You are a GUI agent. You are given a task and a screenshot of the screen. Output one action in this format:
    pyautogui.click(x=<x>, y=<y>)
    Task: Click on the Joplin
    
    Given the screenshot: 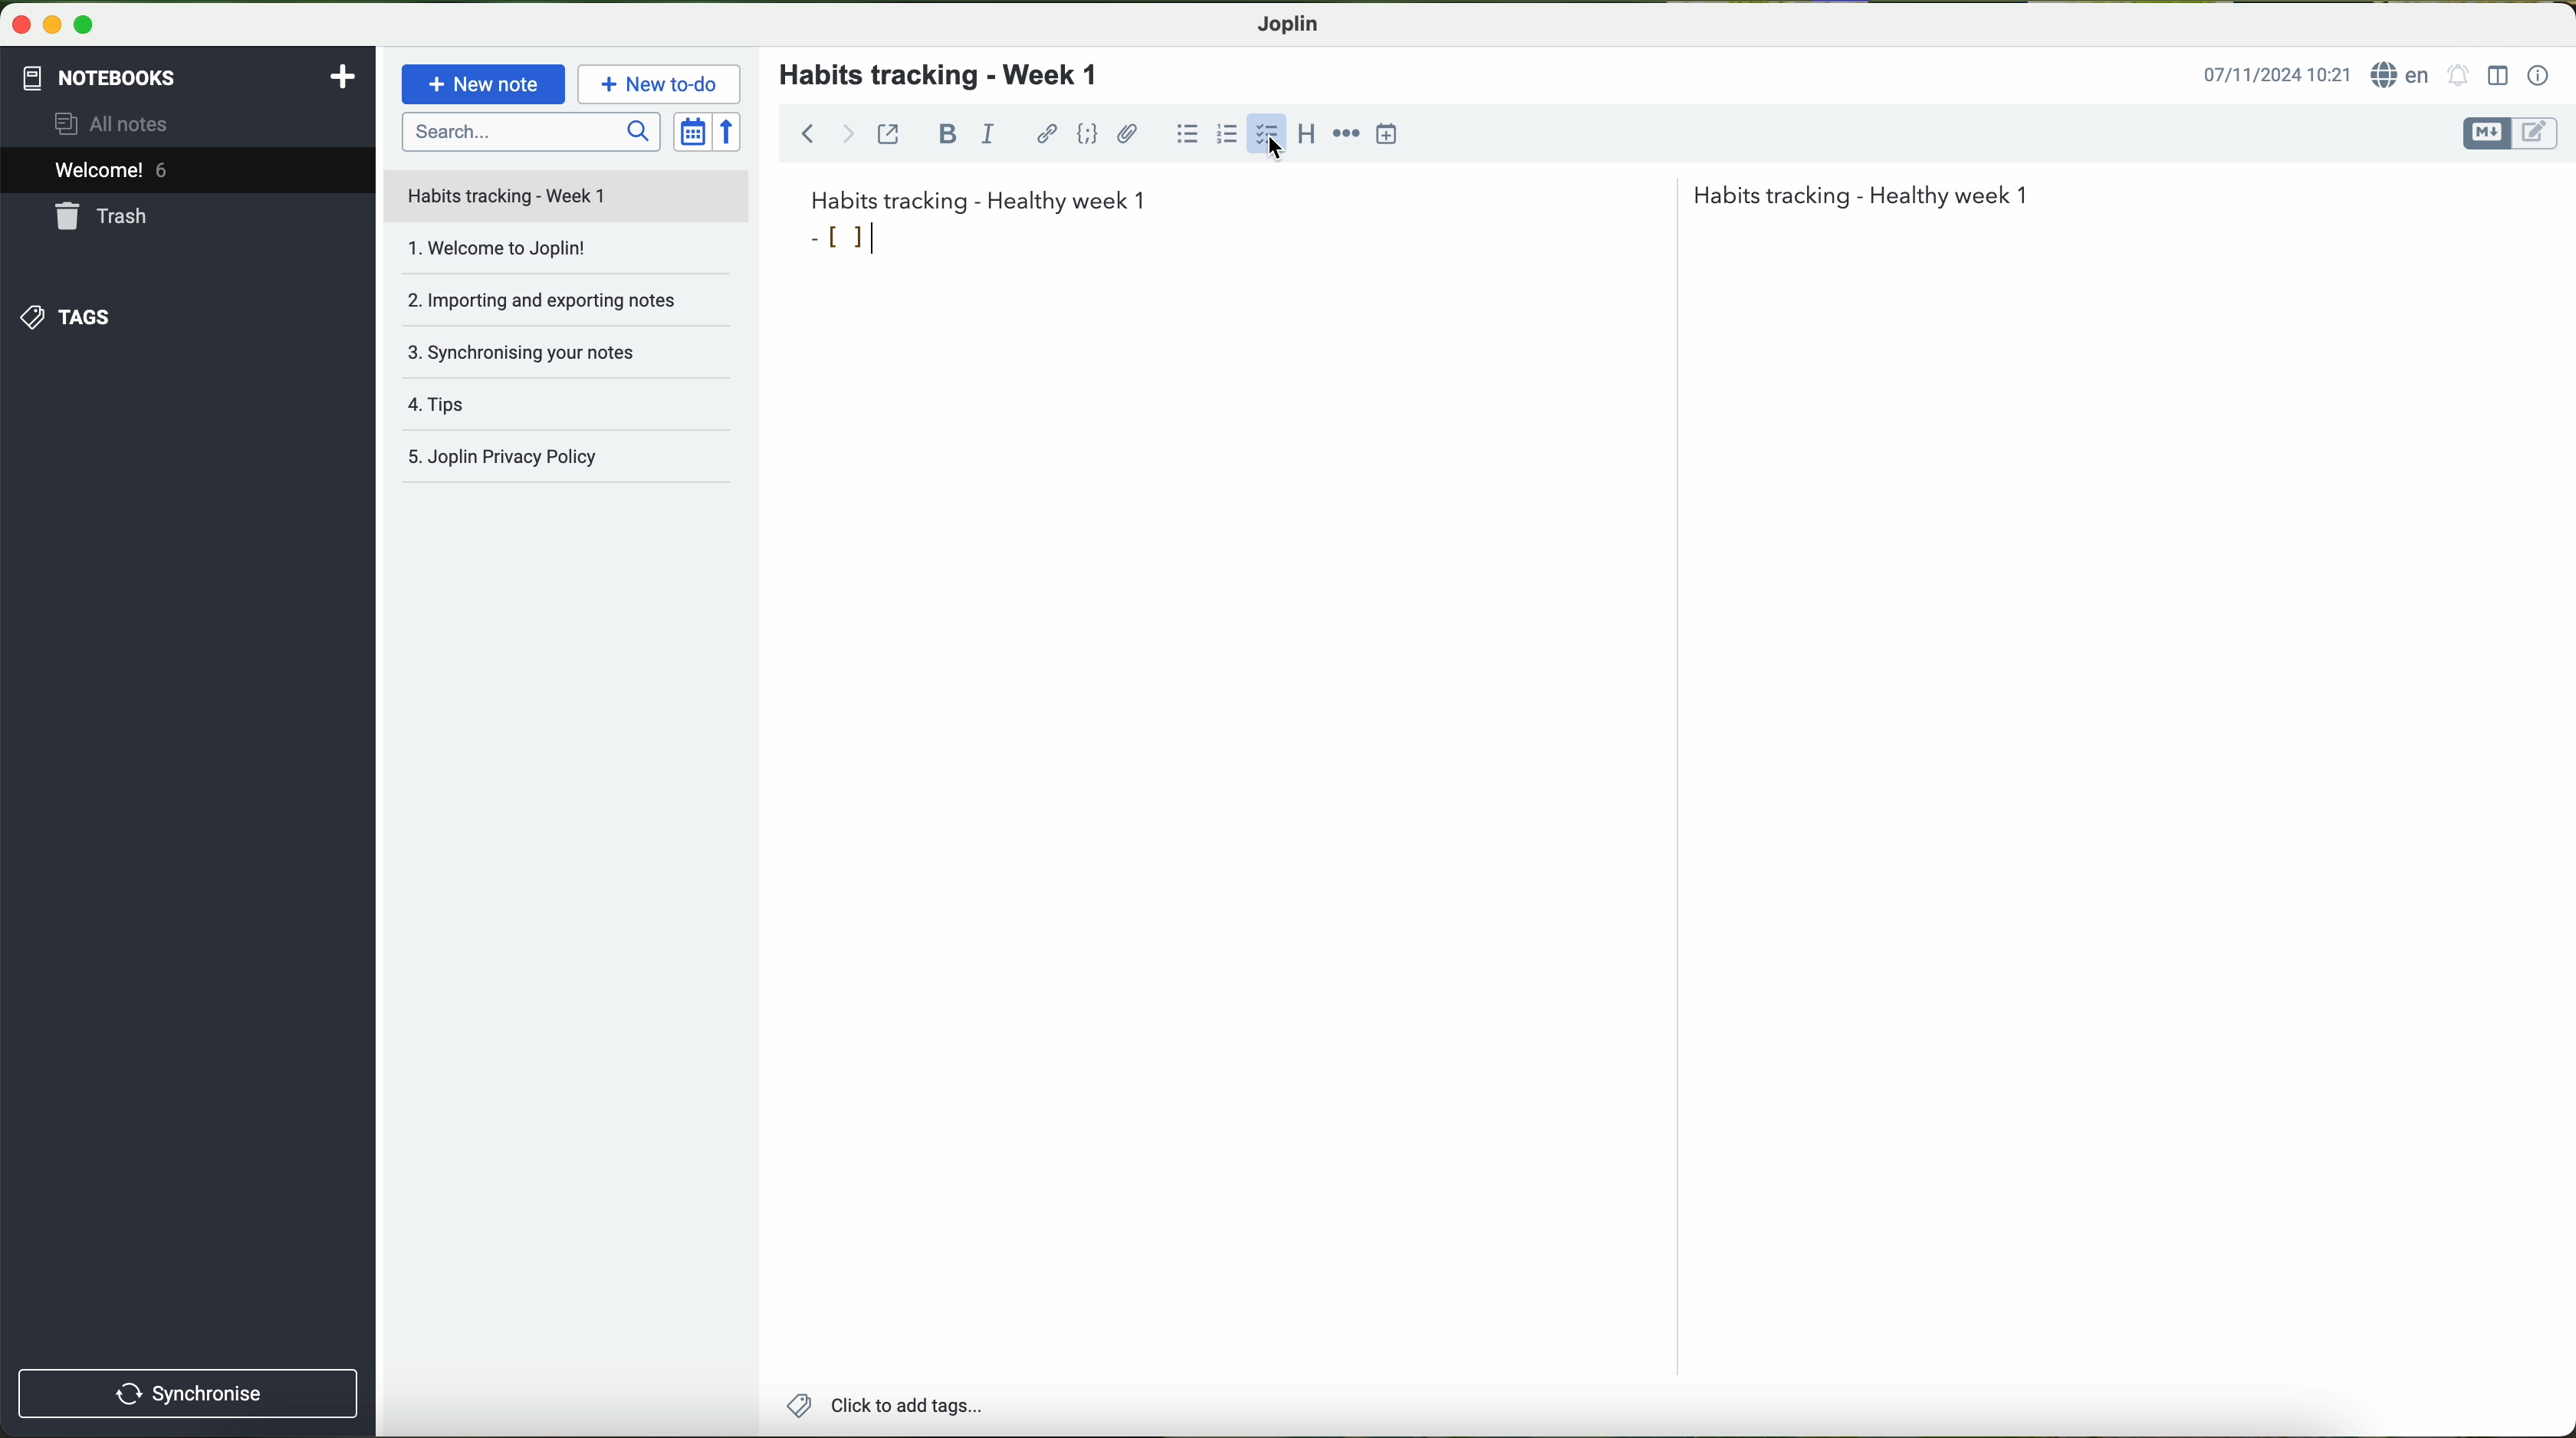 What is the action you would take?
    pyautogui.click(x=1286, y=25)
    